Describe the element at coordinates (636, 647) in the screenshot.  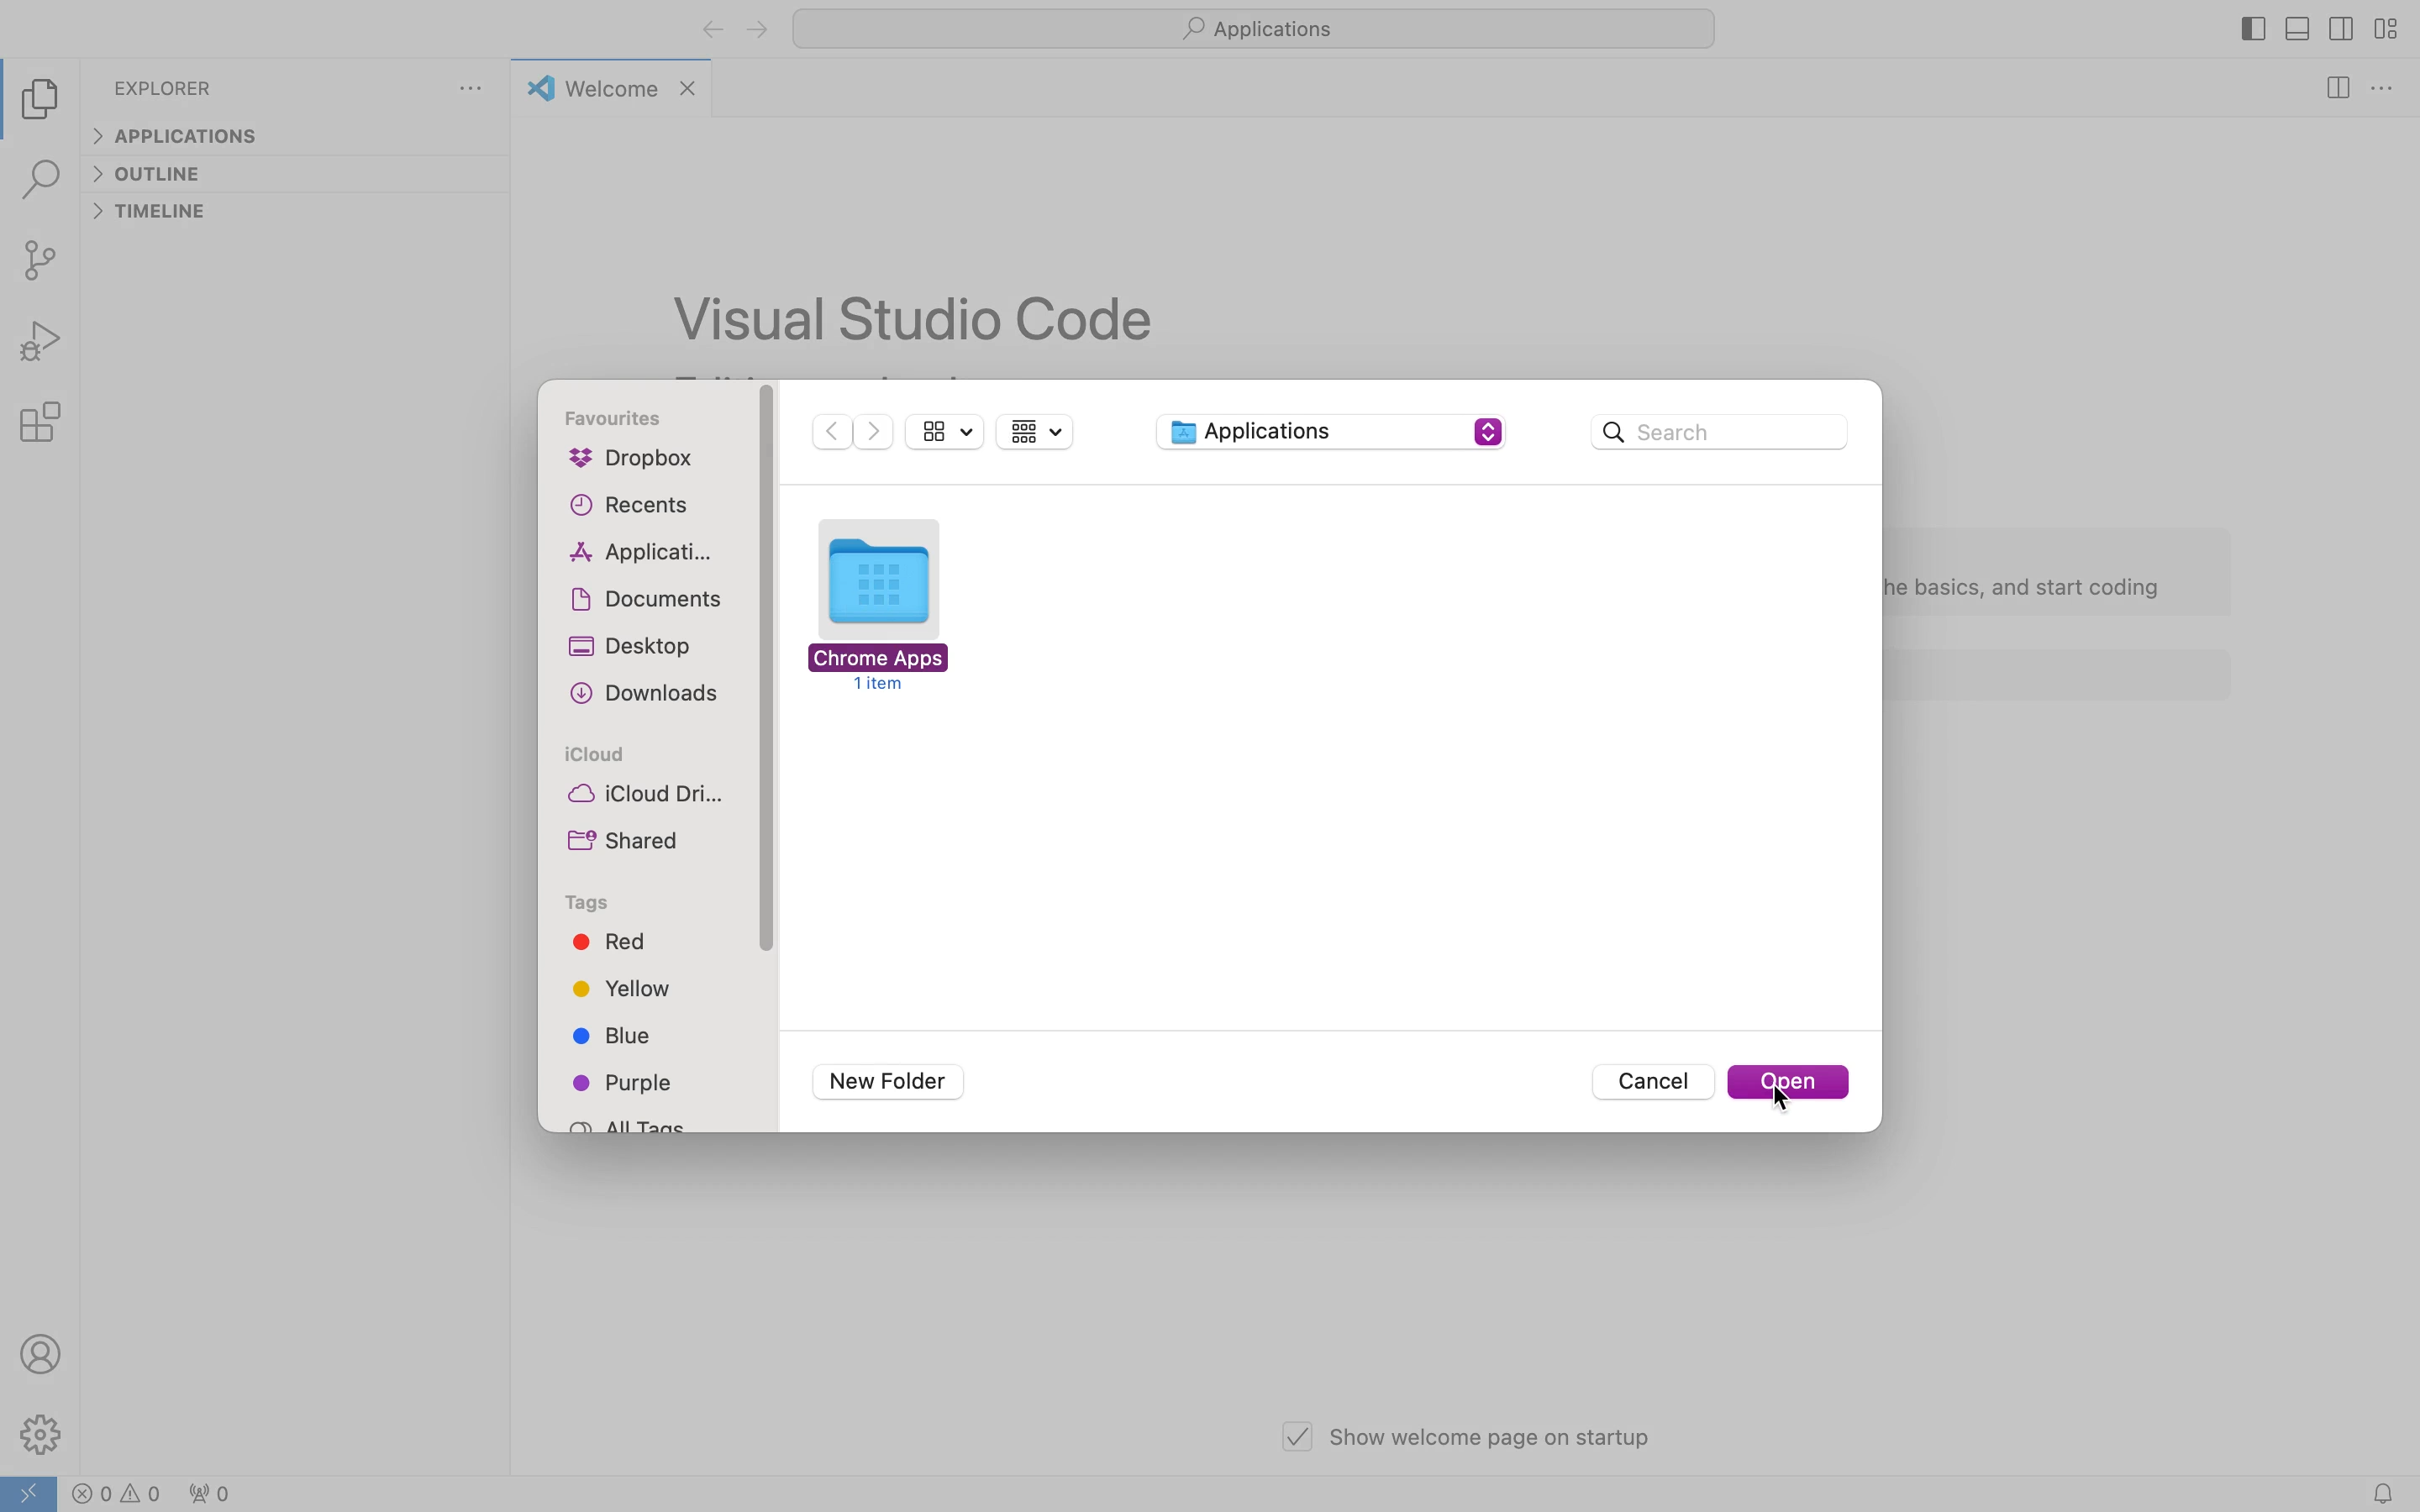
I see `desktop` at that location.